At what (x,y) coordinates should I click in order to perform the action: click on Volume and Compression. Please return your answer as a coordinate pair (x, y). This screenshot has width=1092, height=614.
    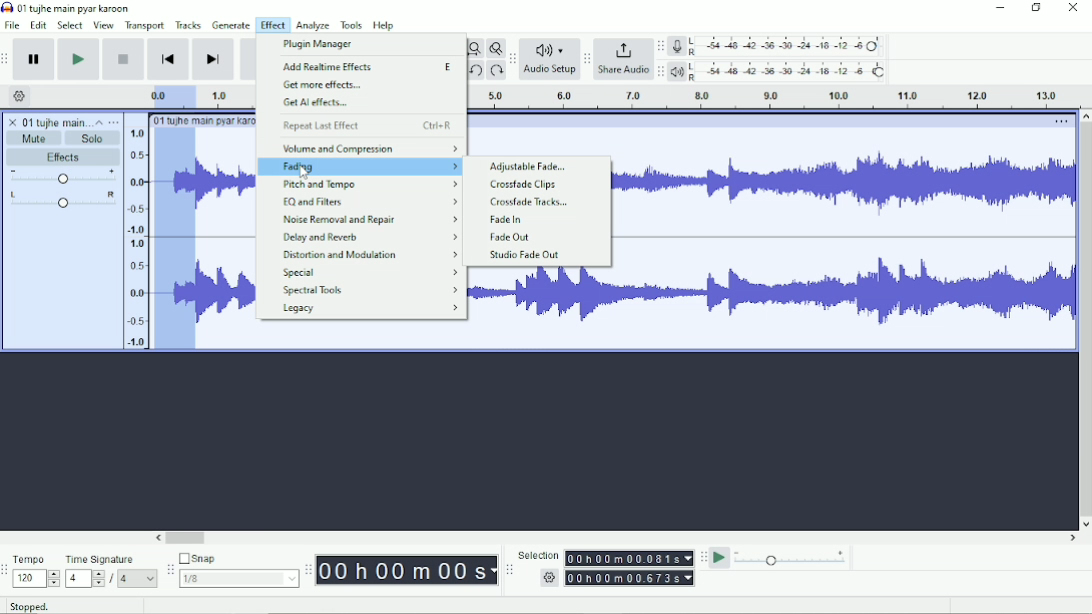
    Looking at the image, I should click on (369, 148).